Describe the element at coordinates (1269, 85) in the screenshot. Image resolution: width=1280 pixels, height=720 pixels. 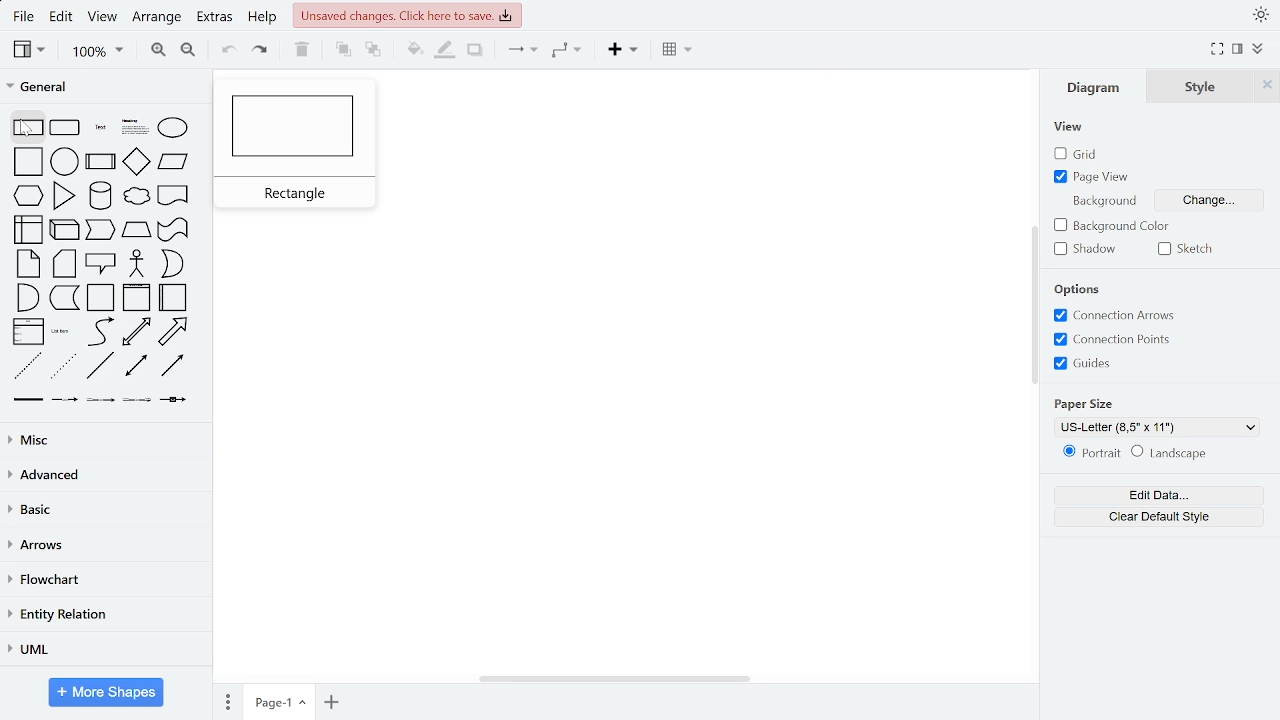
I see `close` at that location.